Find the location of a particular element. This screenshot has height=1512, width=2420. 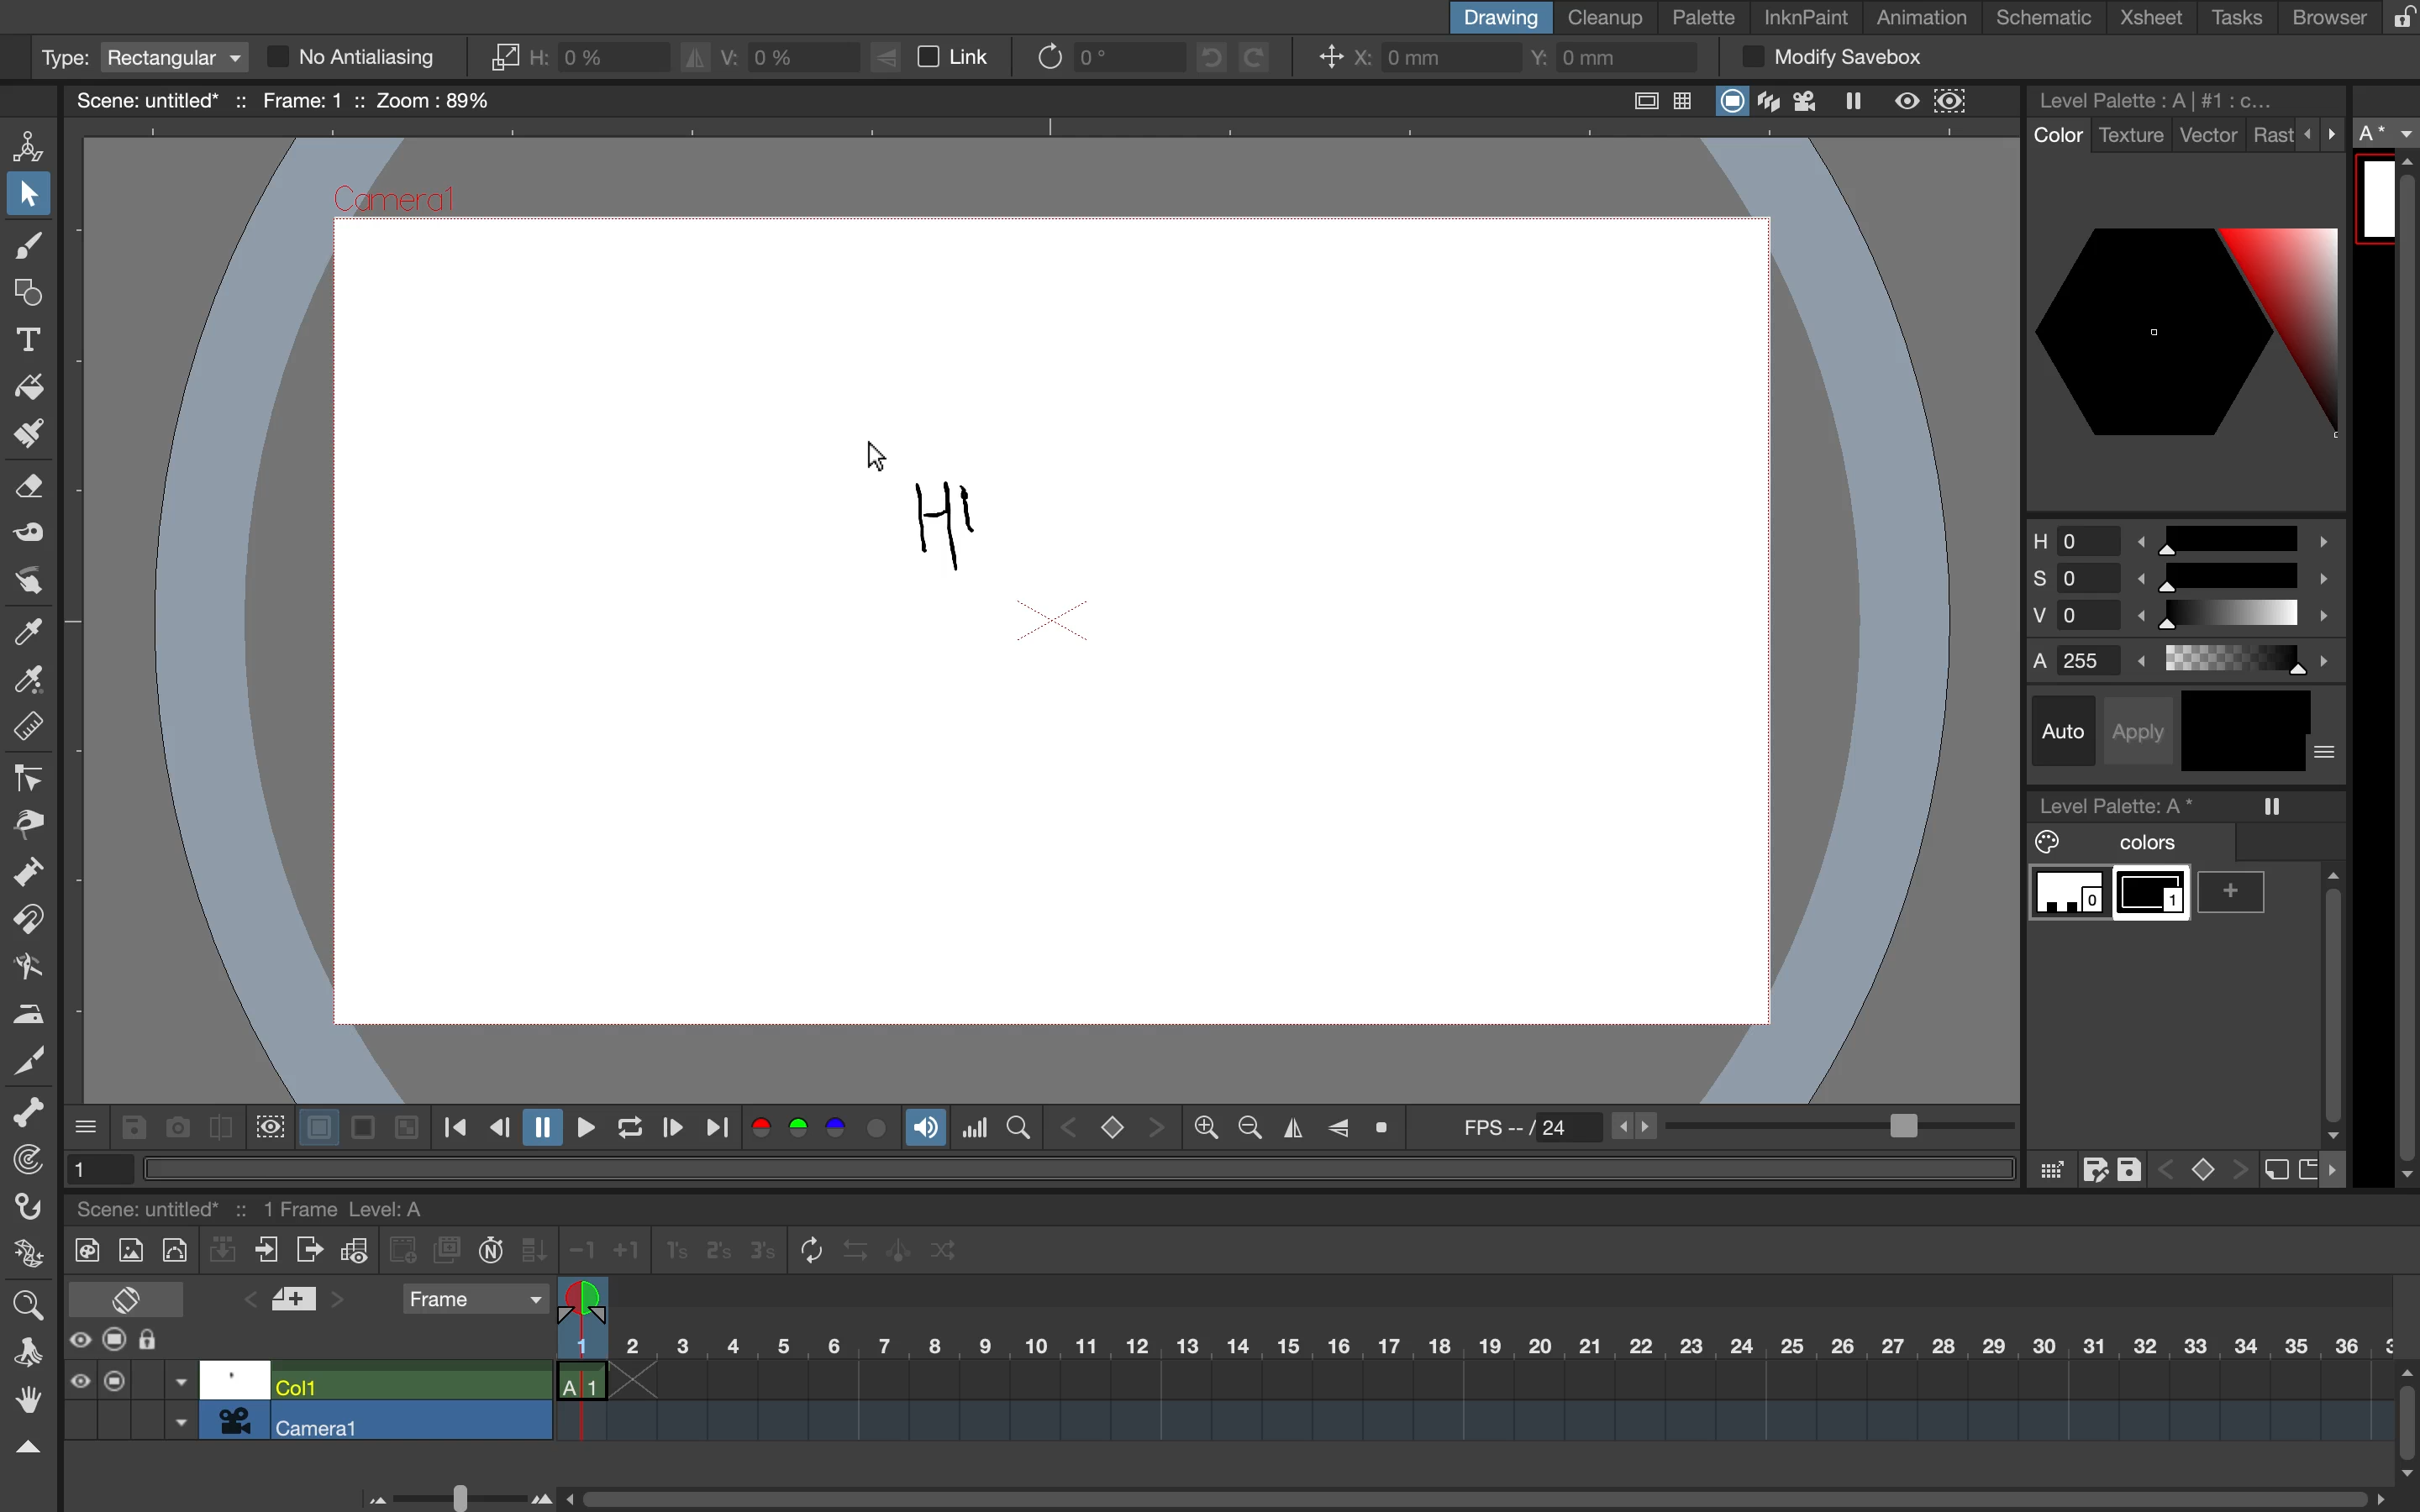

browser is located at coordinates (2316, 16).